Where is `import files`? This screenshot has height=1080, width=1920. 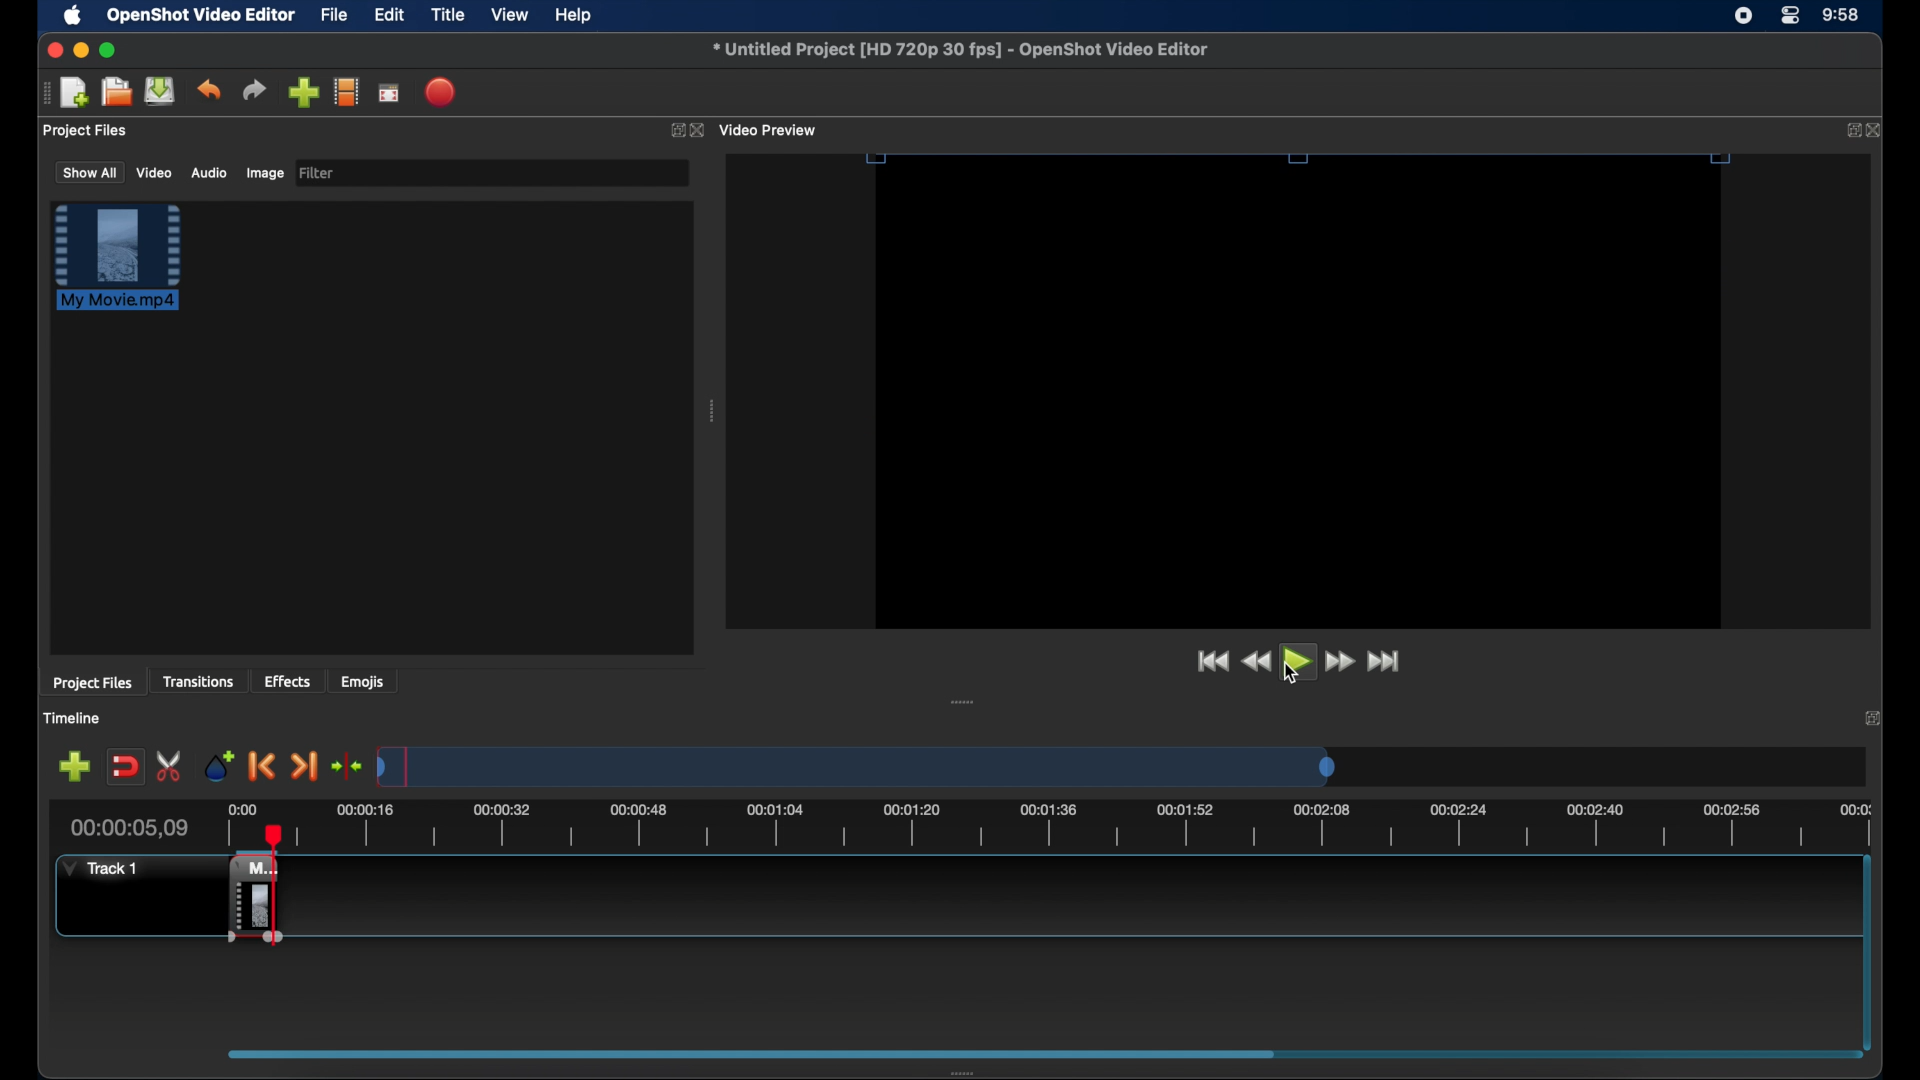 import files is located at coordinates (303, 93).